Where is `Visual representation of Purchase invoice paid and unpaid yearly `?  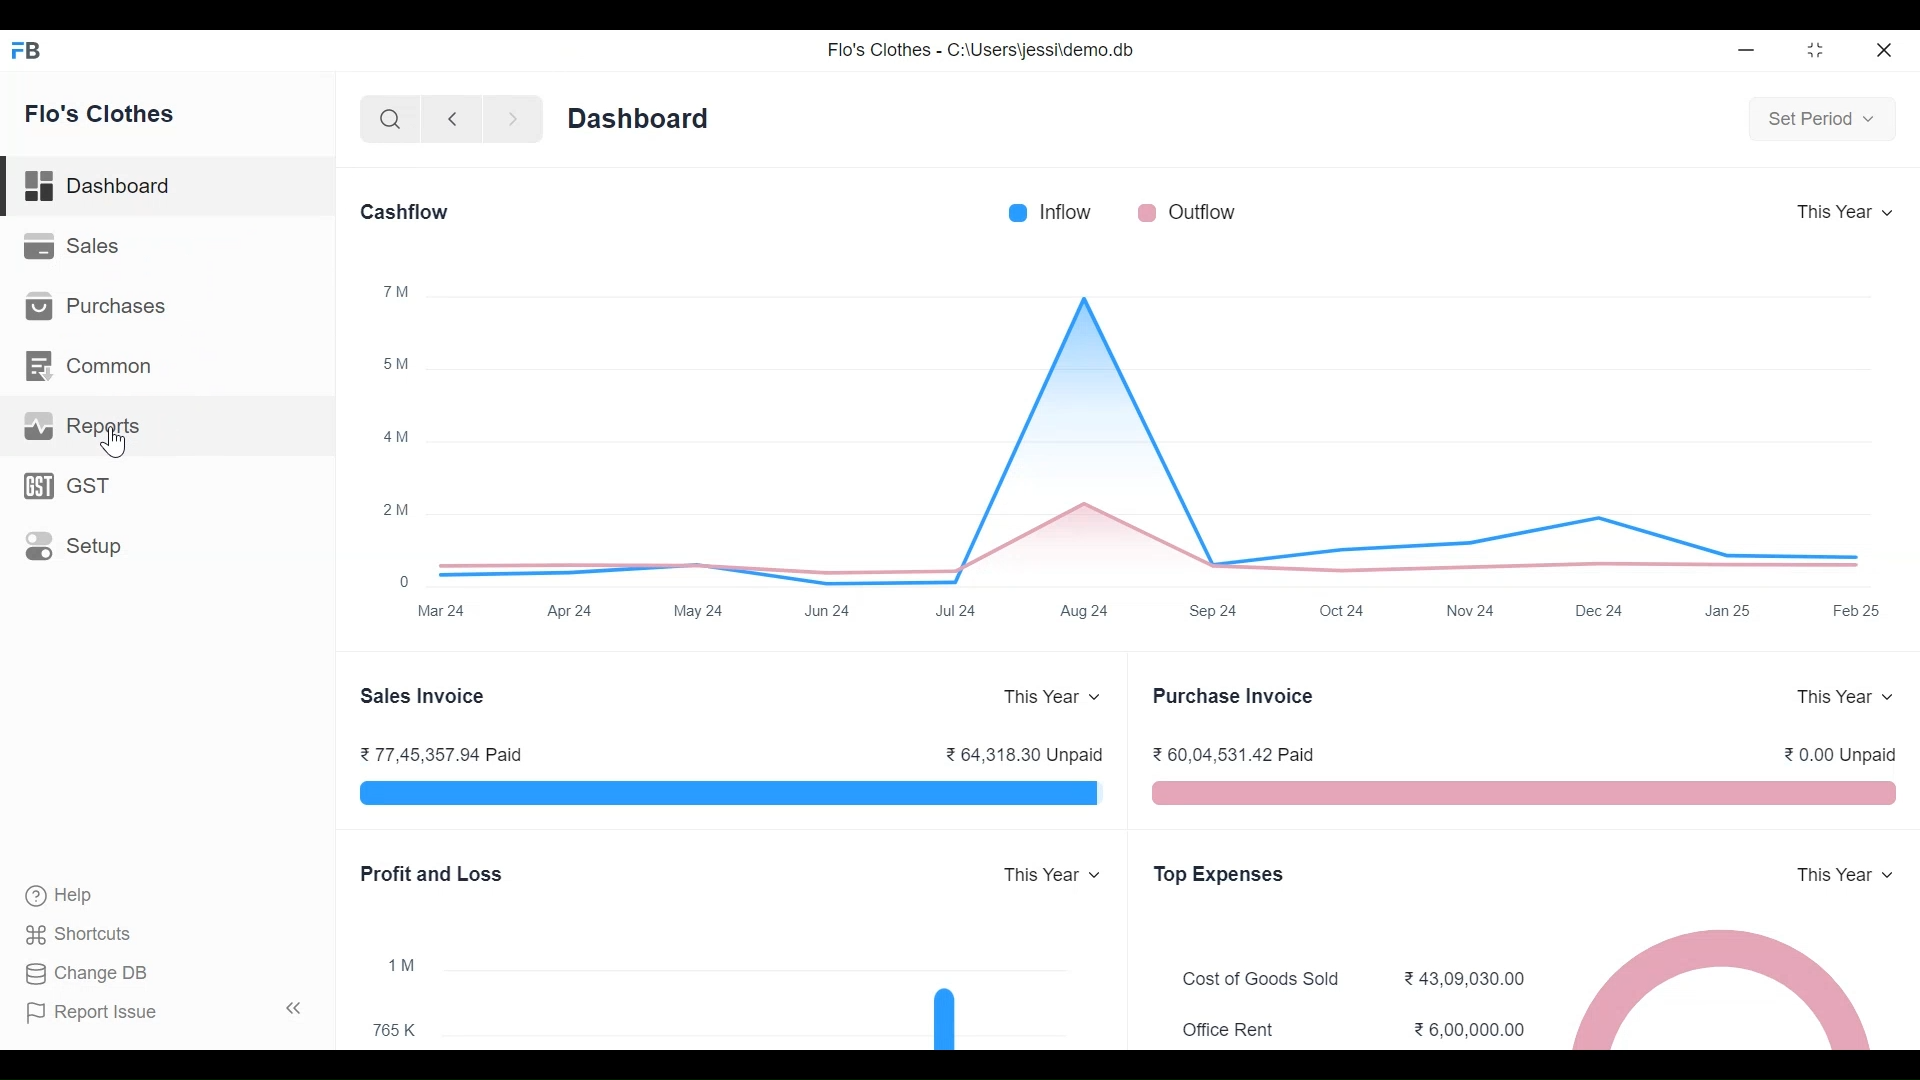
Visual representation of Purchase invoice paid and unpaid yearly  is located at coordinates (1522, 793).